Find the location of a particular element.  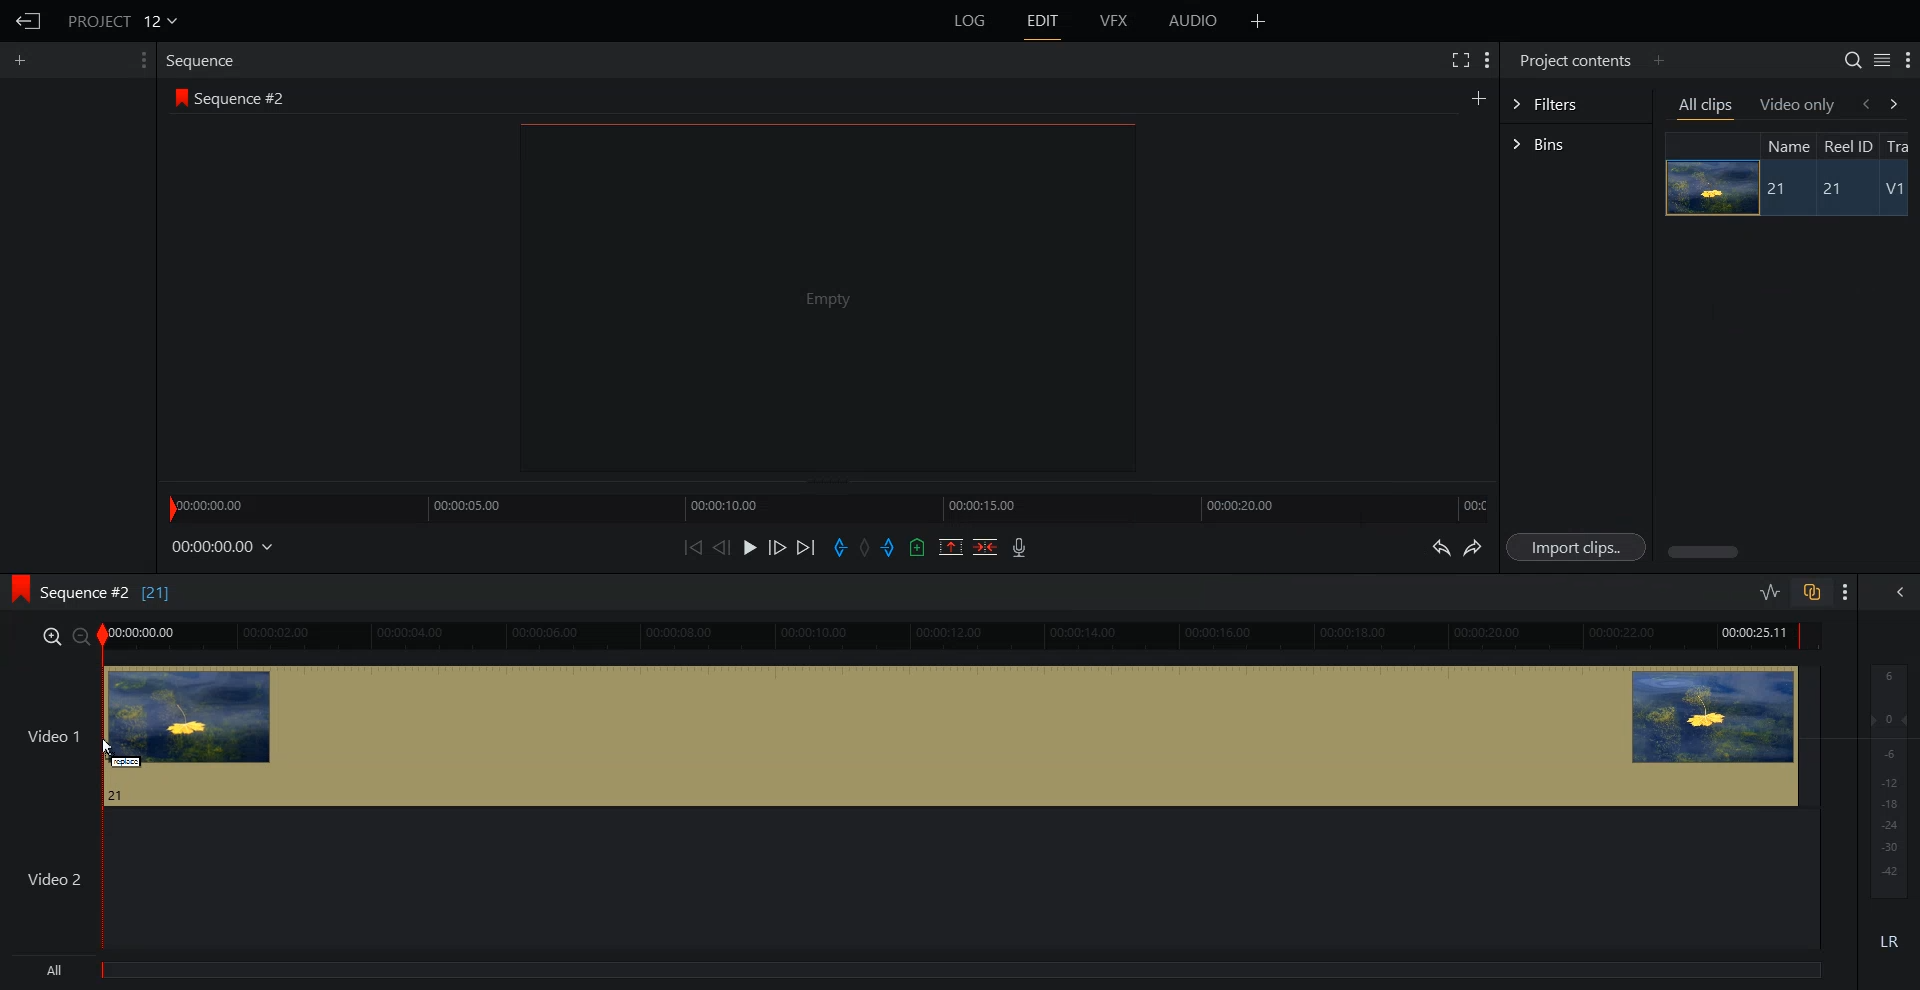

Audio Output Level is located at coordinates (1885, 777).